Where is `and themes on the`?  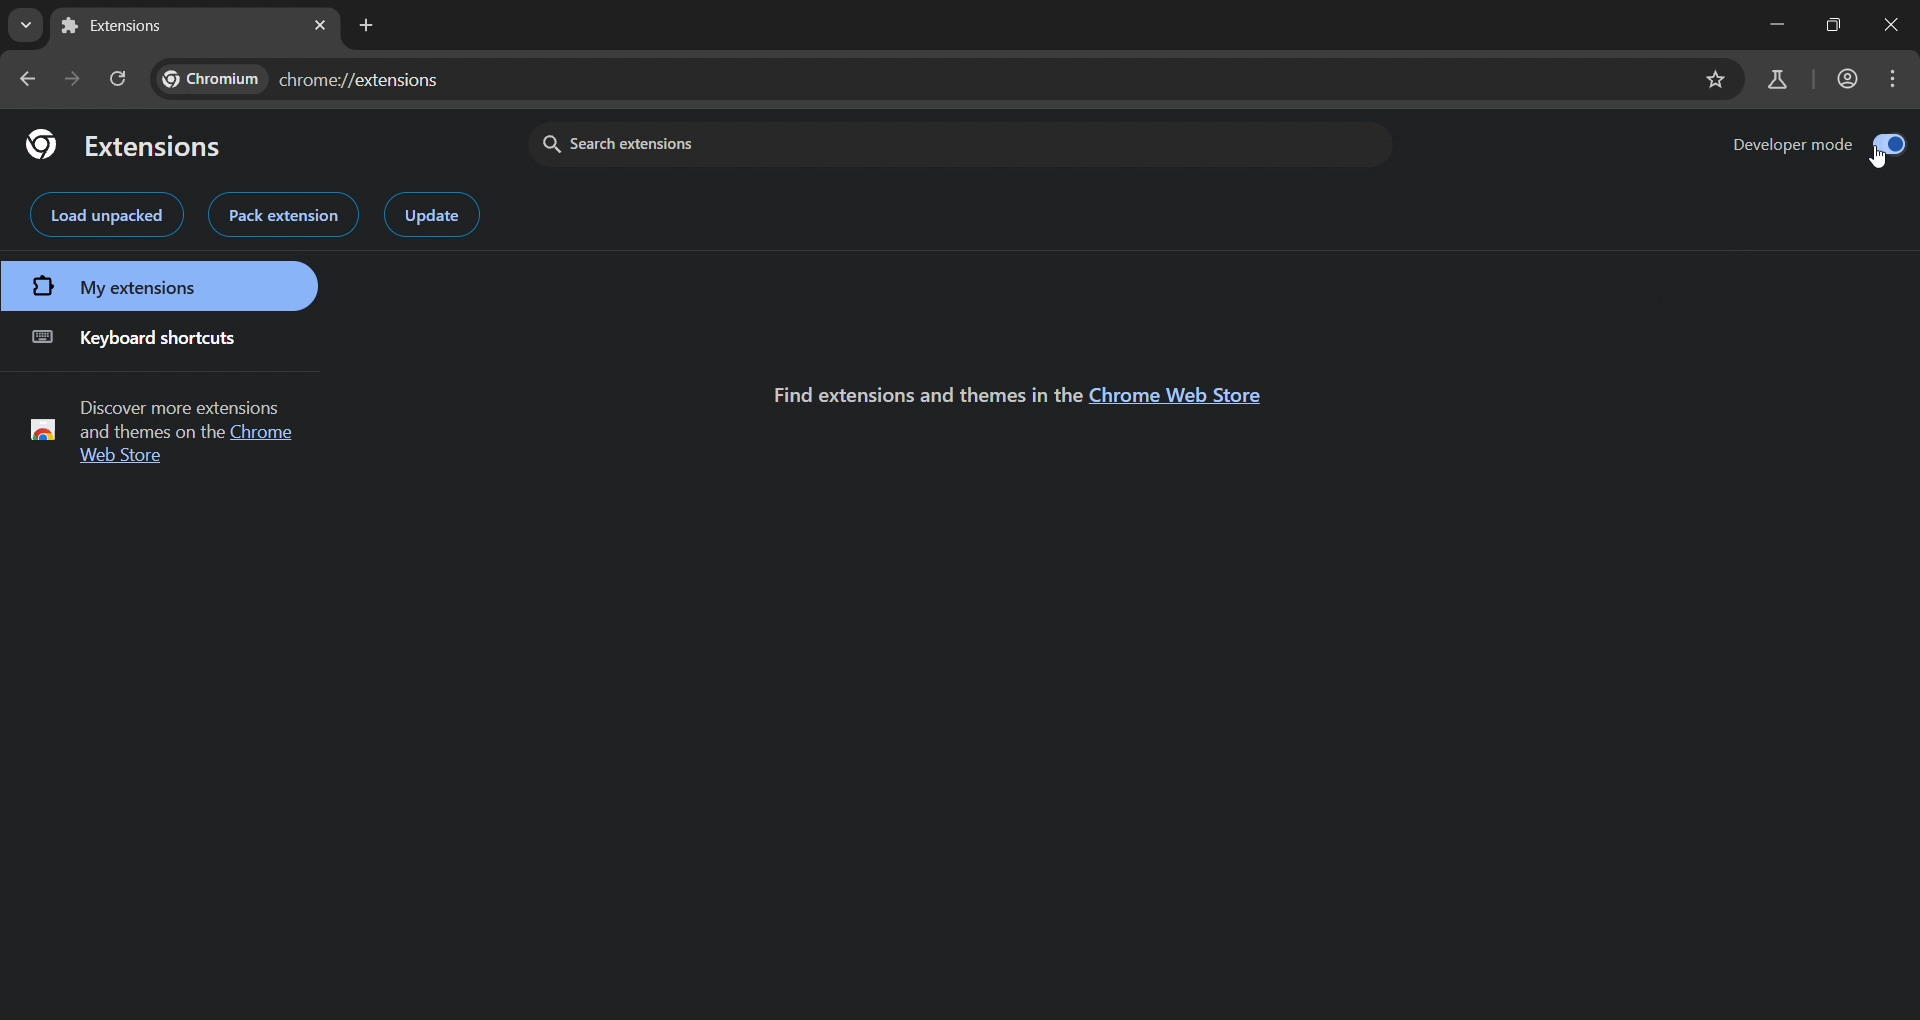
and themes on the is located at coordinates (149, 433).